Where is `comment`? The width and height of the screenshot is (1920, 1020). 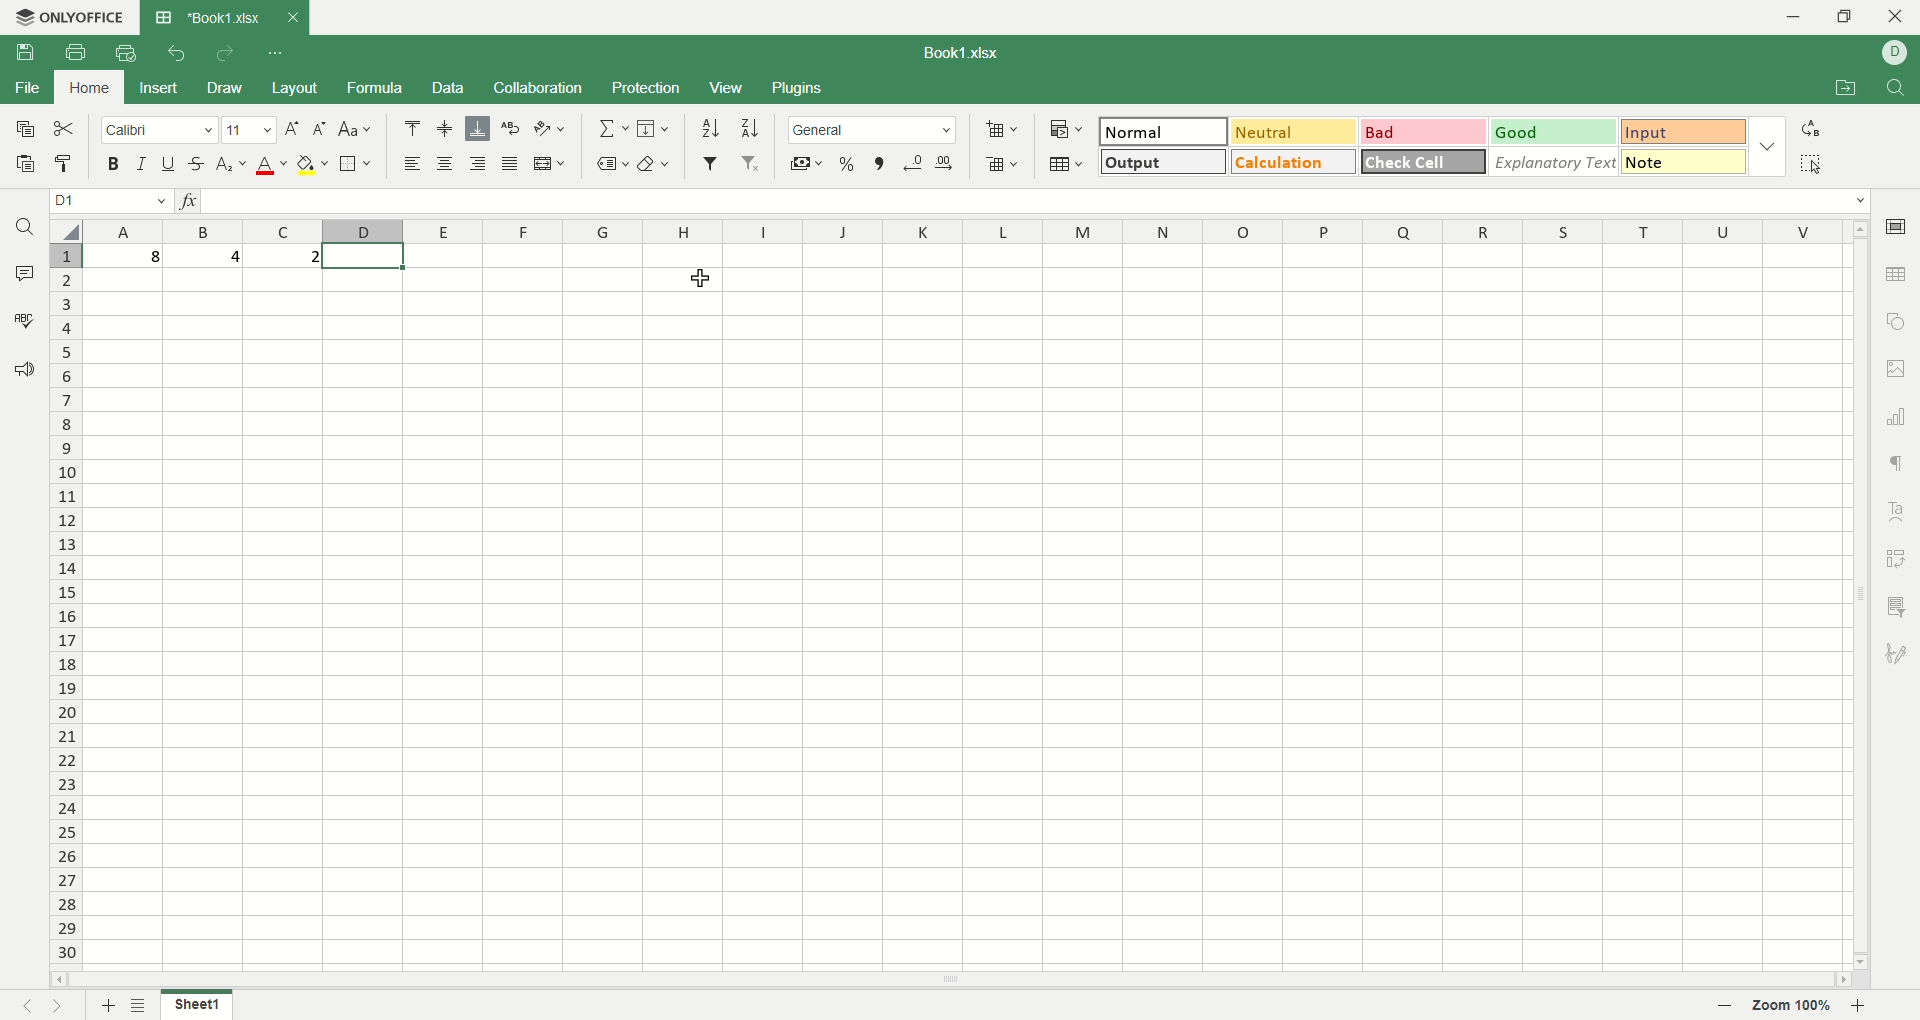
comment is located at coordinates (22, 270).